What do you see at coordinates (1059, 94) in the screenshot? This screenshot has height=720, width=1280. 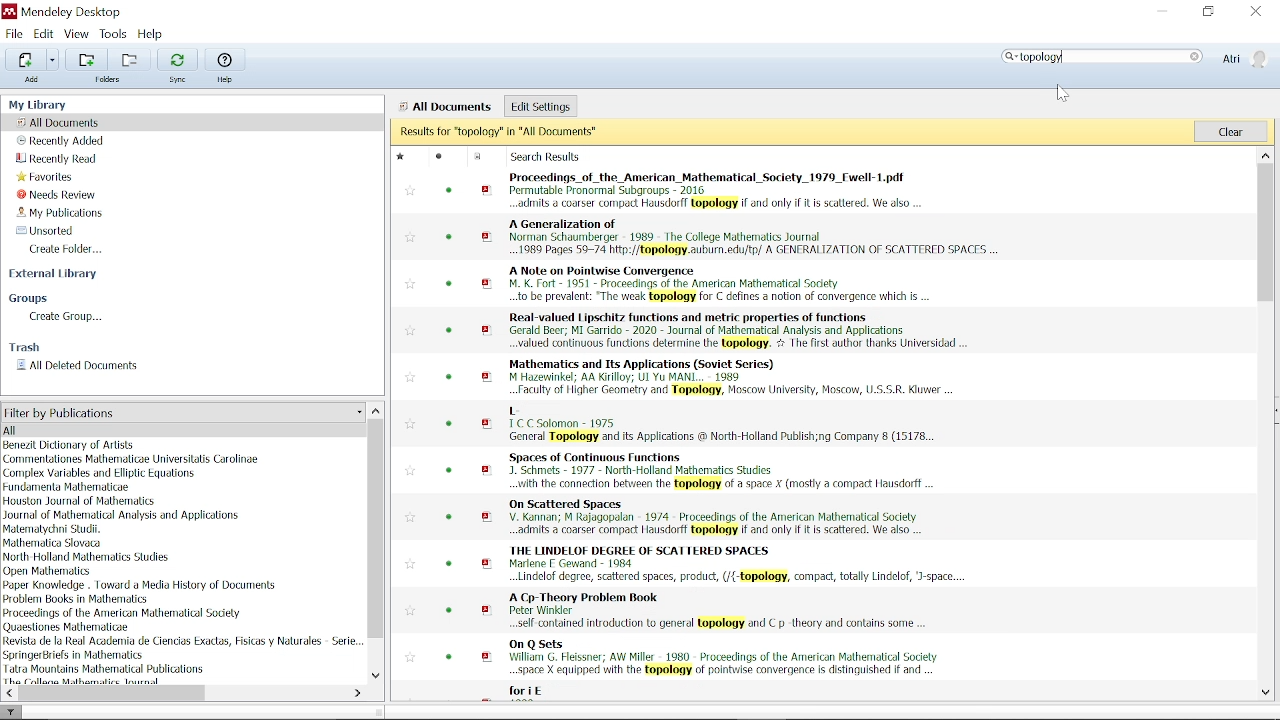 I see `cursor` at bounding box center [1059, 94].